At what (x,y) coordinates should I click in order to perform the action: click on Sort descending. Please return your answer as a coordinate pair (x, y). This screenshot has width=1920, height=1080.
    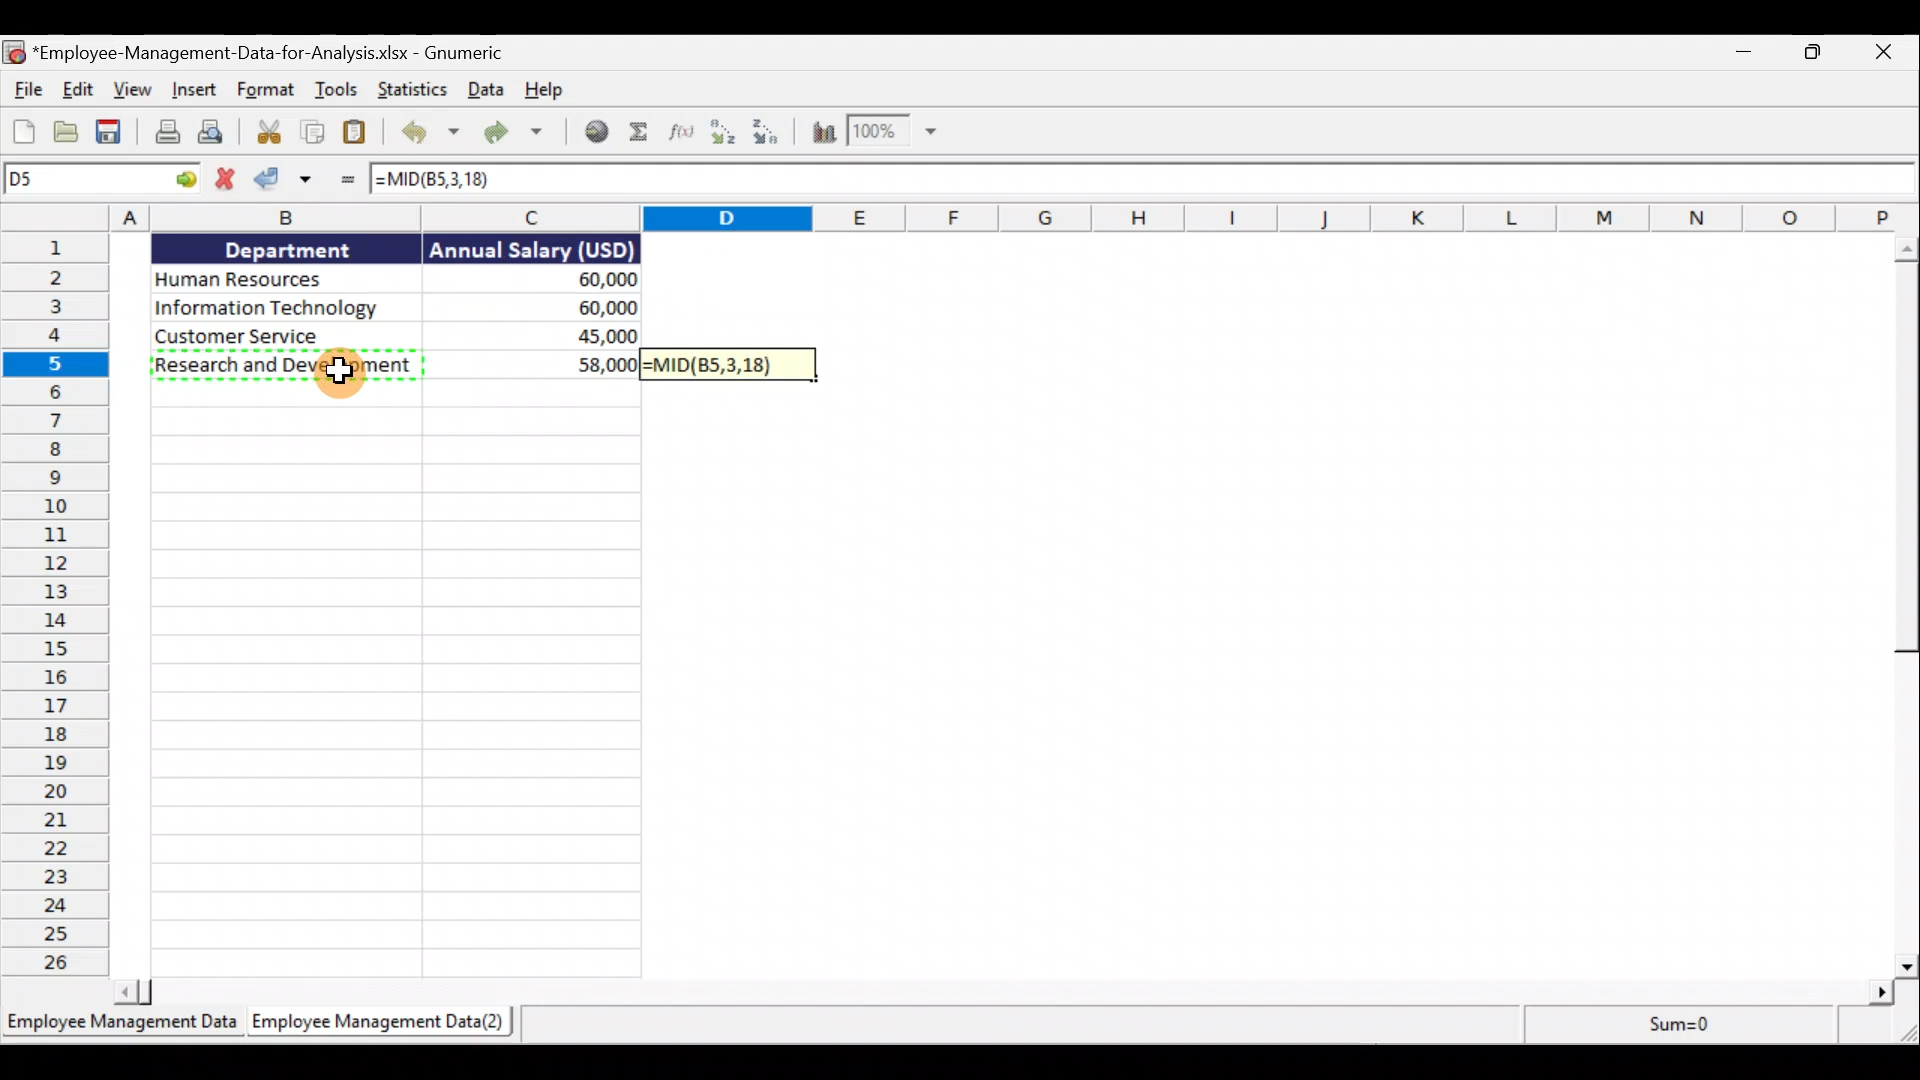
    Looking at the image, I should click on (775, 136).